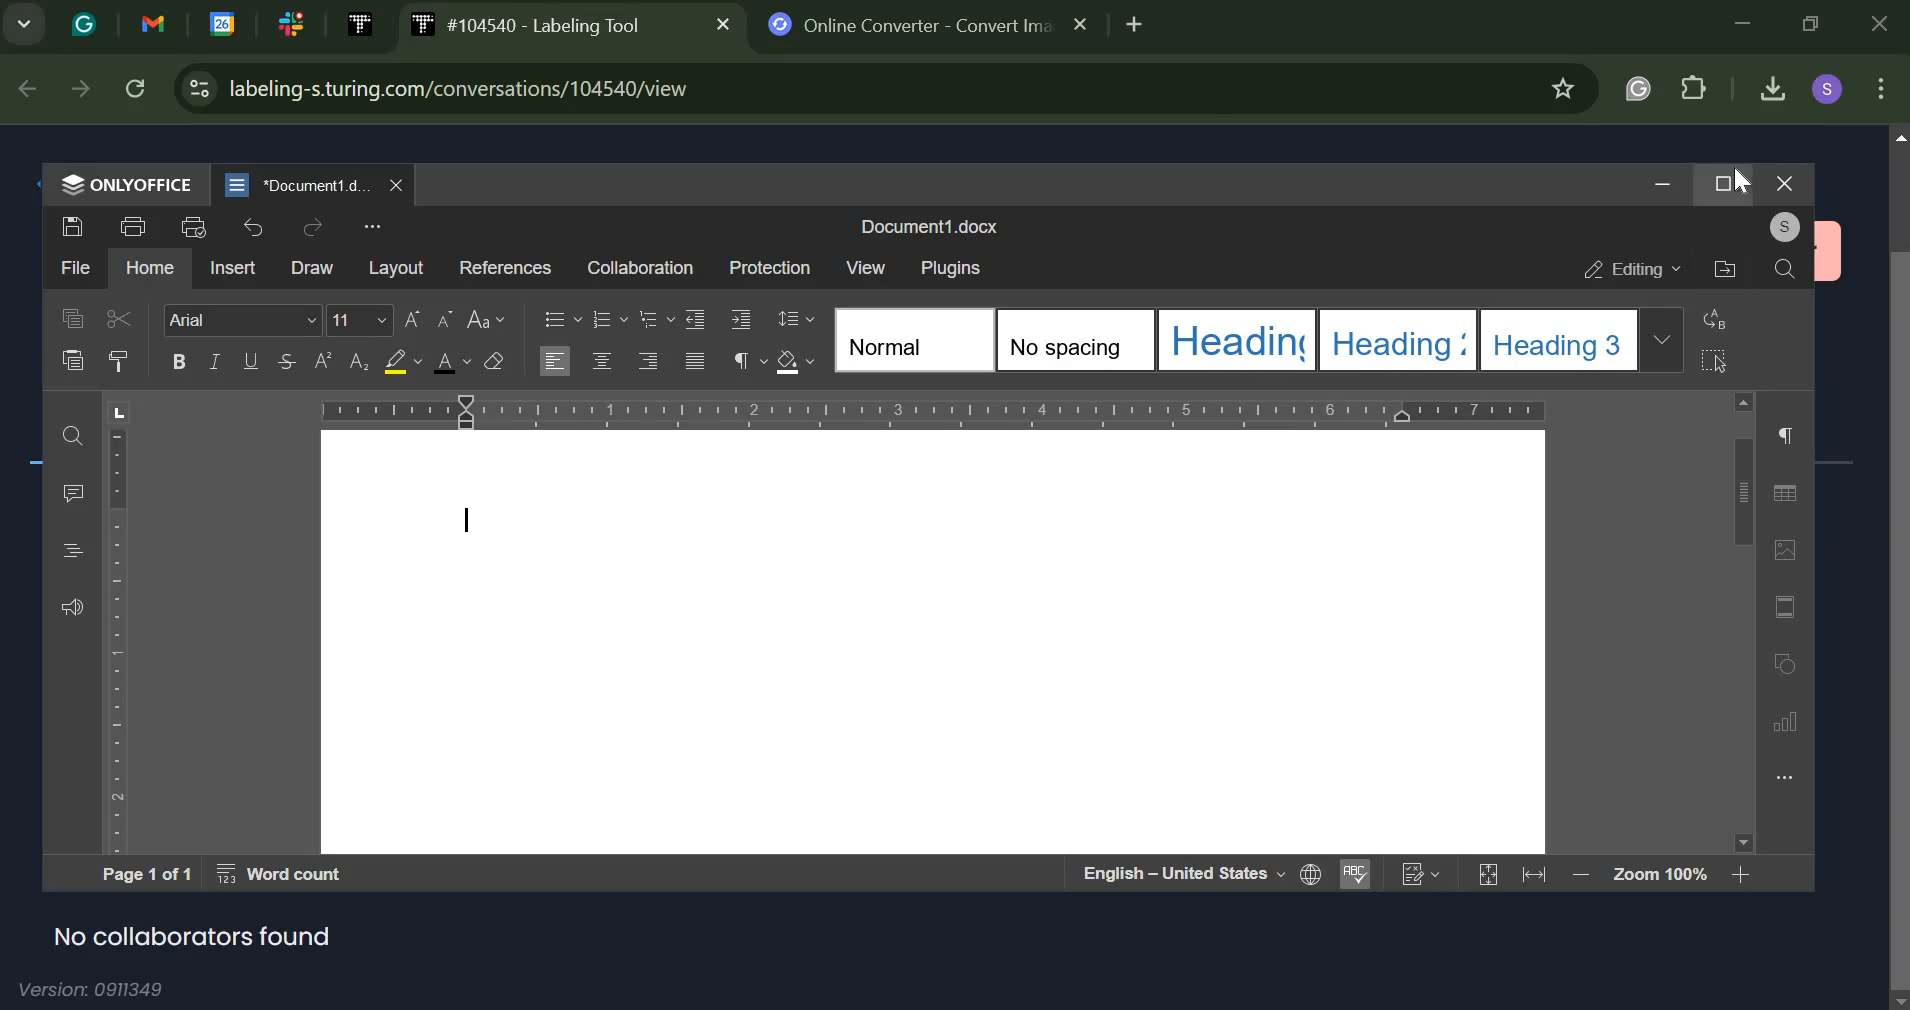 The width and height of the screenshot is (1910, 1010). What do you see at coordinates (214, 361) in the screenshot?
I see `italics` at bounding box center [214, 361].